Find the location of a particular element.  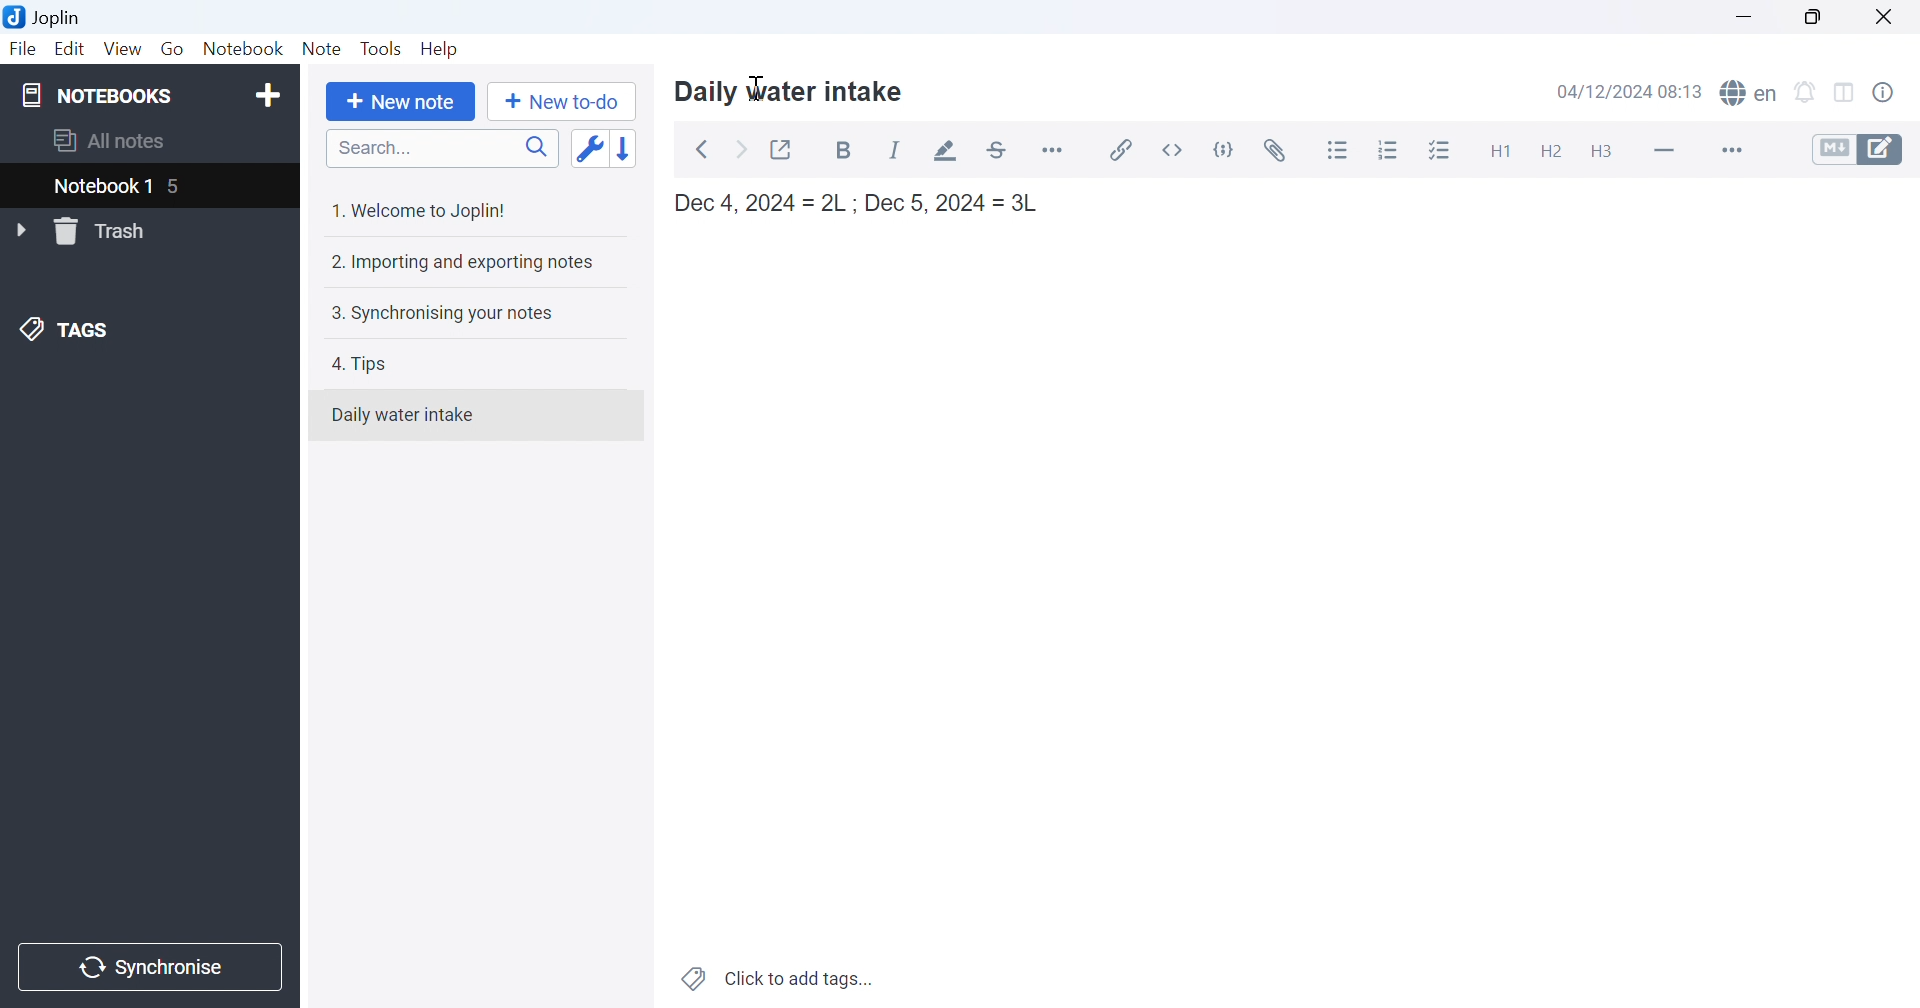

Set alarm is located at coordinates (1809, 91).